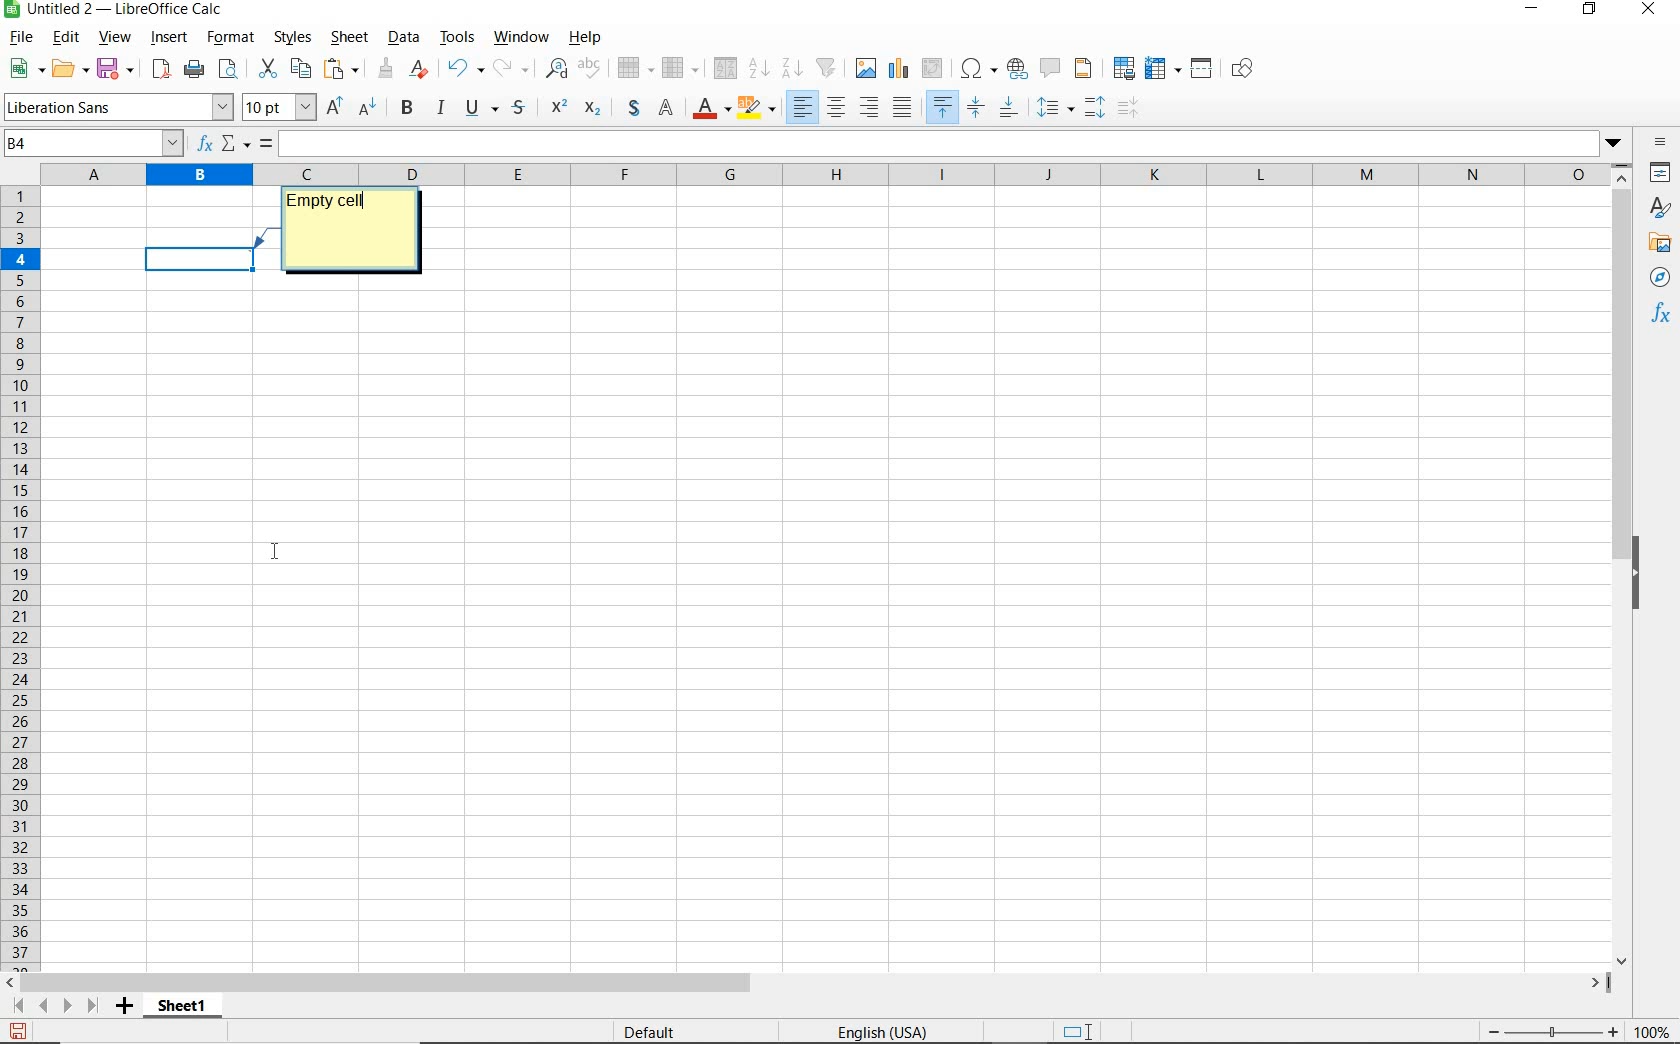  Describe the element at coordinates (19, 1034) in the screenshot. I see `save as` at that location.